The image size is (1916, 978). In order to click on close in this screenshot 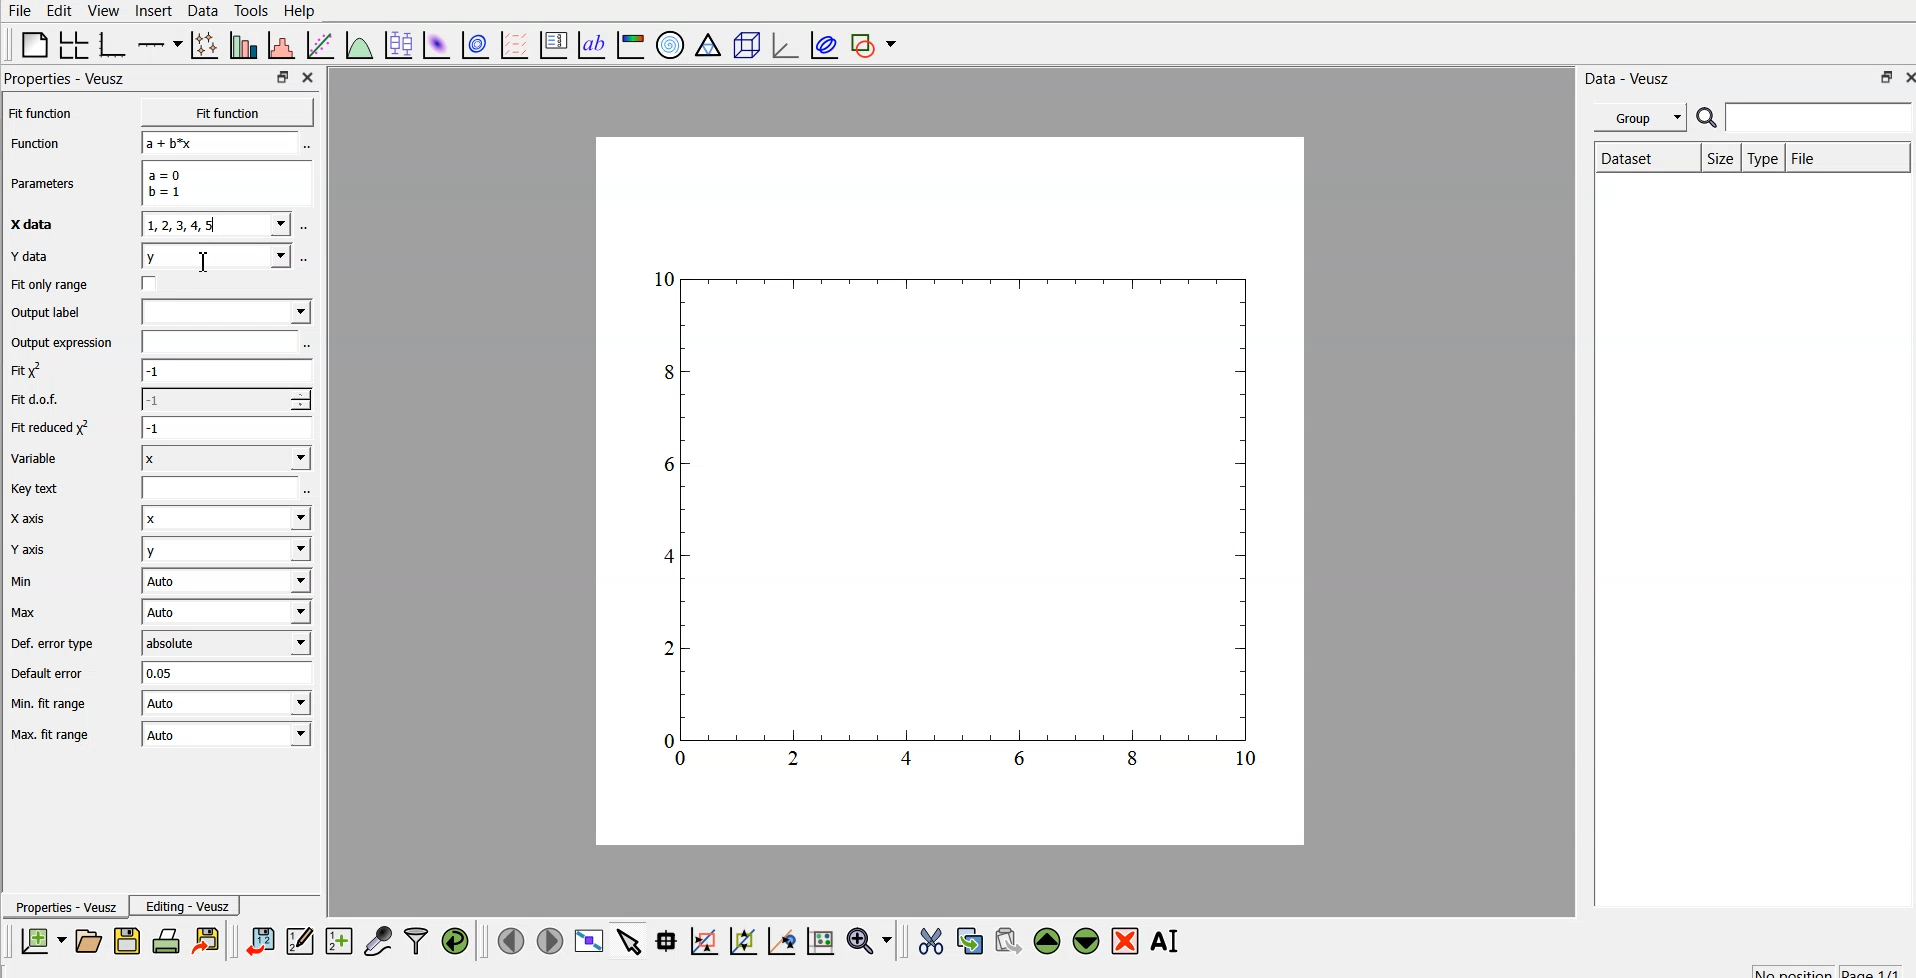, I will do `click(1904, 81)`.